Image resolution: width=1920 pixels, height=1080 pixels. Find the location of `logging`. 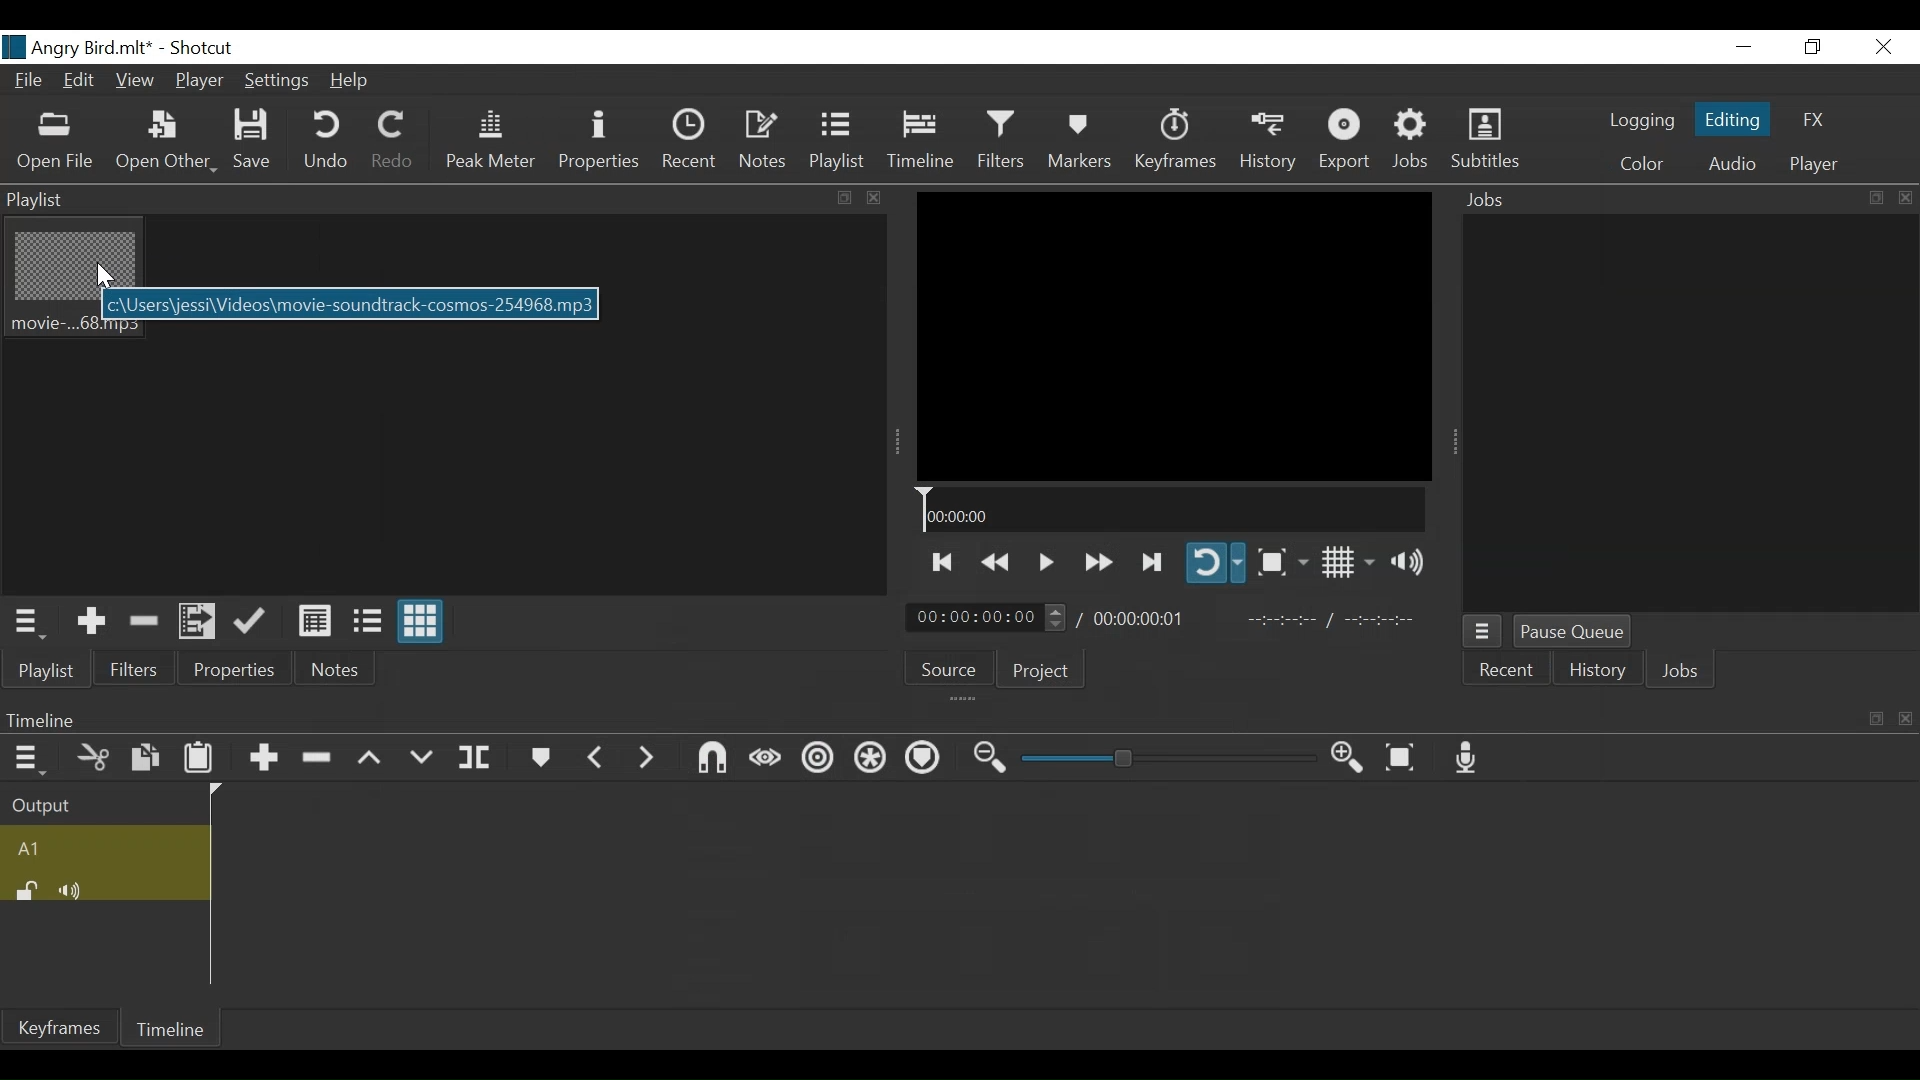

logging is located at coordinates (1639, 123).